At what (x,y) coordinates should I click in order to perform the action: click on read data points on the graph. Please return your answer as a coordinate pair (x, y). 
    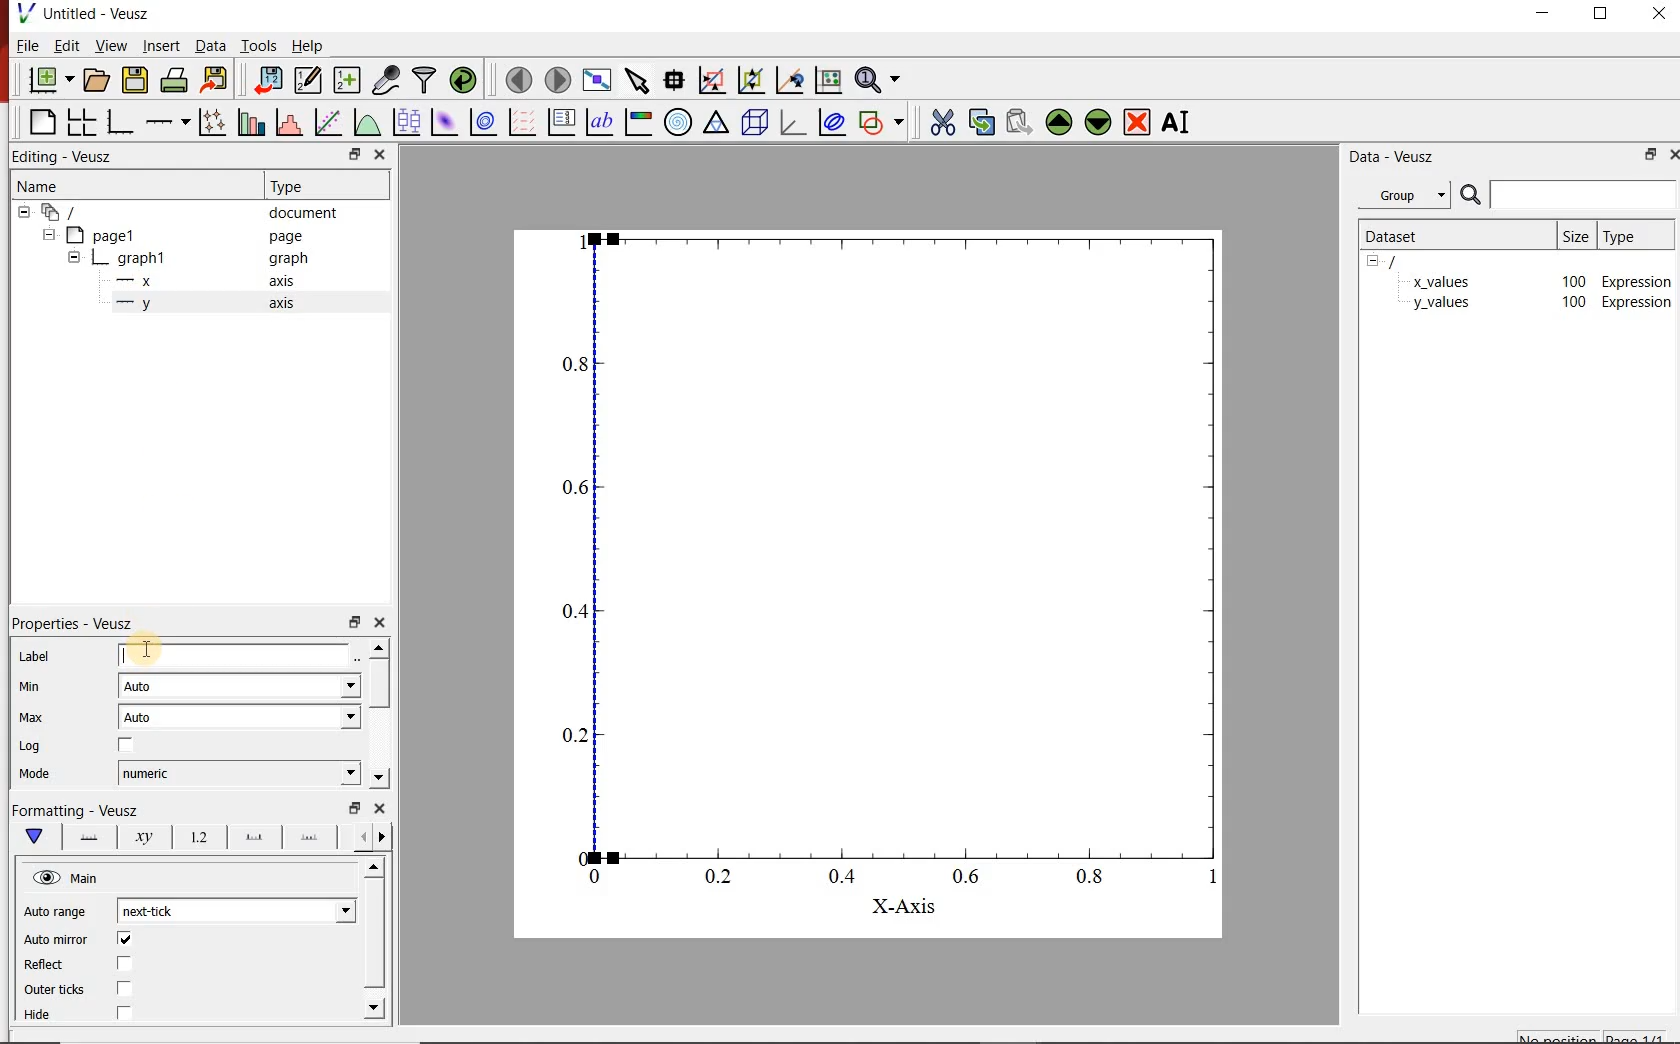
    Looking at the image, I should click on (675, 79).